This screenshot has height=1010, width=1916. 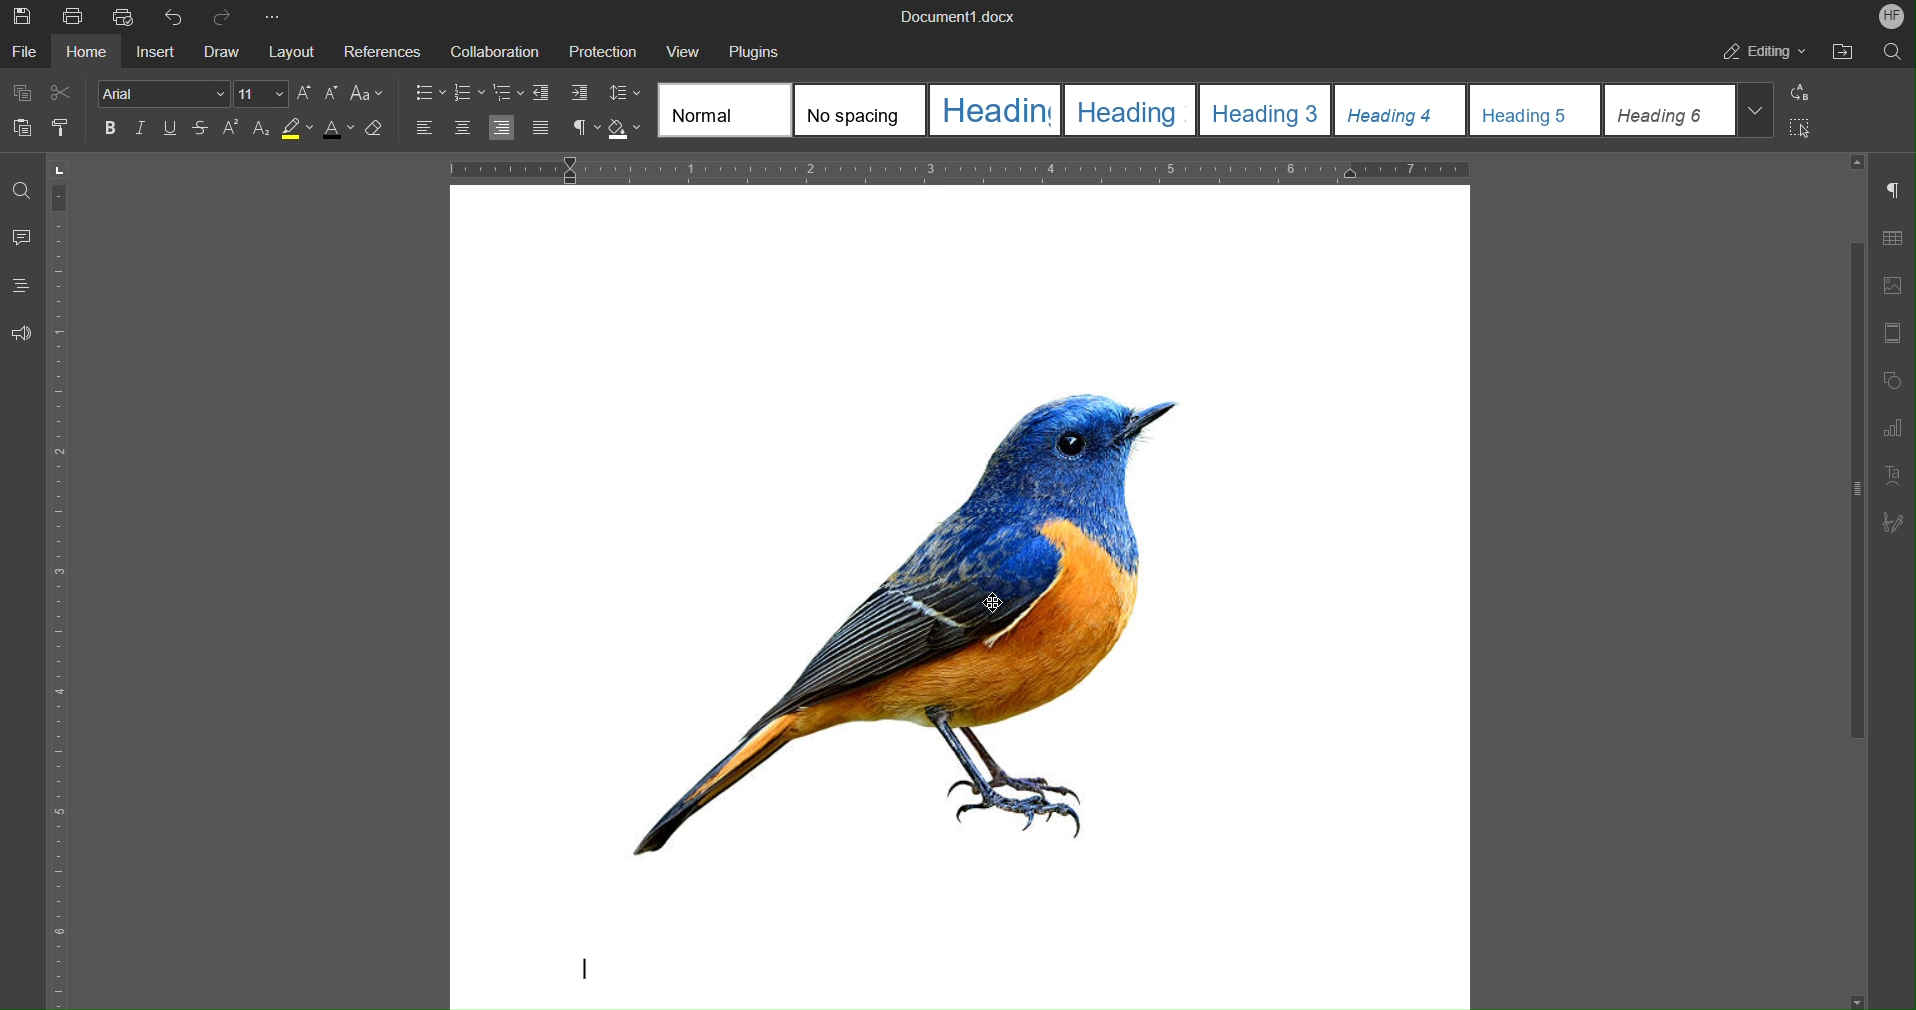 What do you see at coordinates (572, 93) in the screenshot?
I see `Increase Indent` at bounding box center [572, 93].